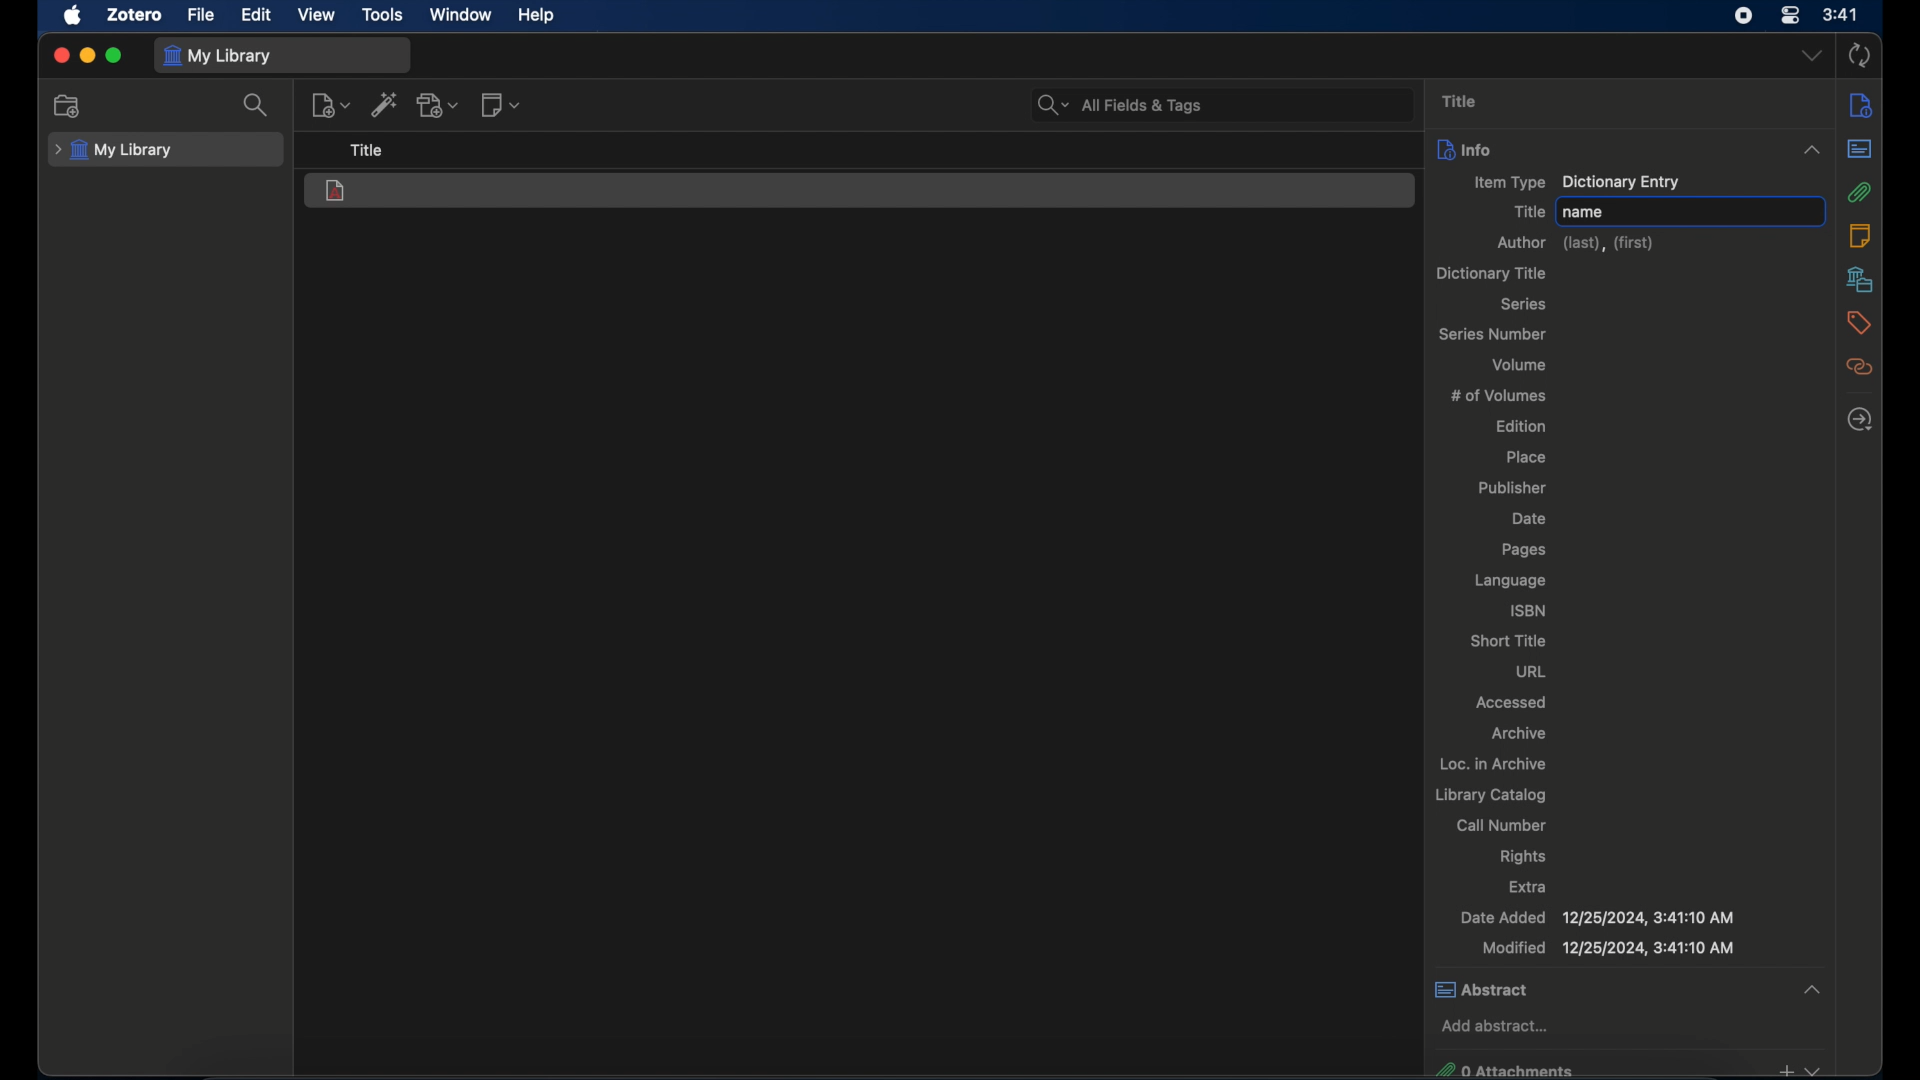  Describe the element at coordinates (337, 192) in the screenshot. I see `dictionary entry` at that location.